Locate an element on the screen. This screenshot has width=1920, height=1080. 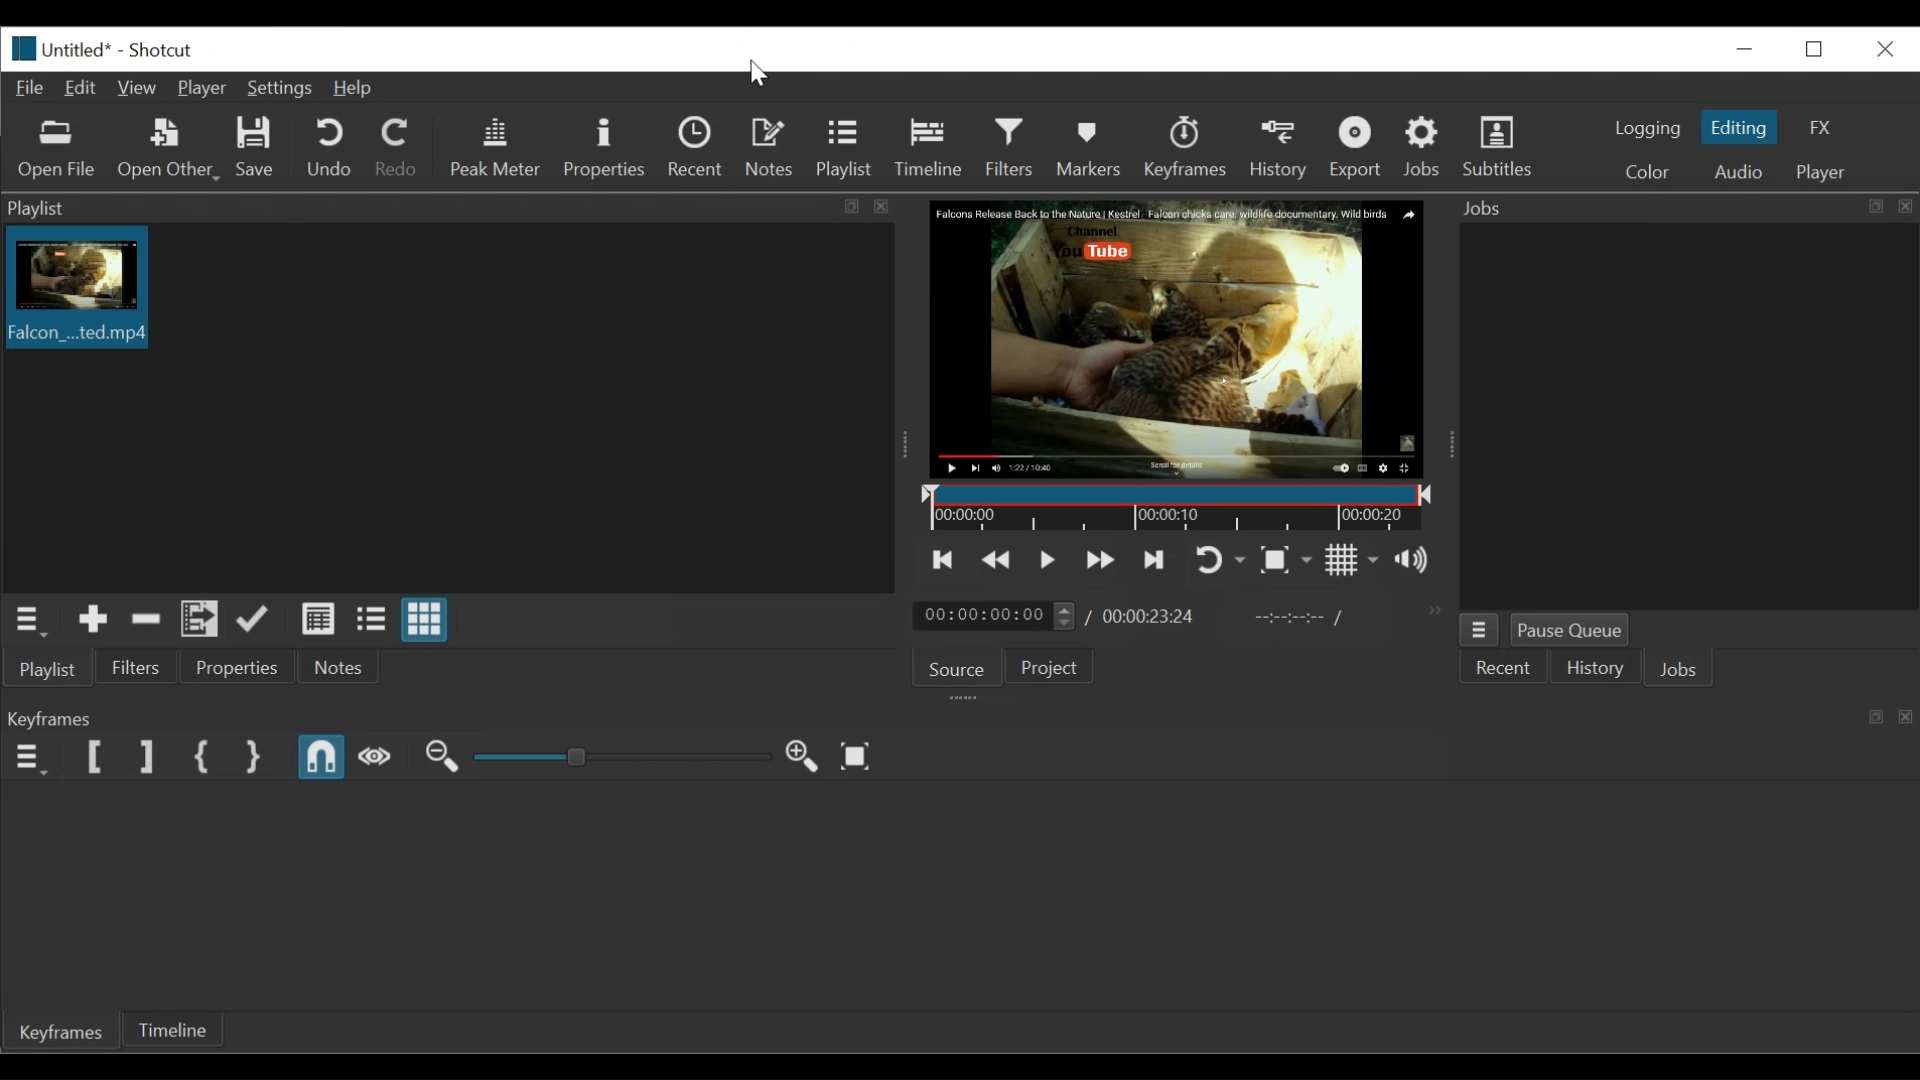
Help is located at coordinates (351, 89).